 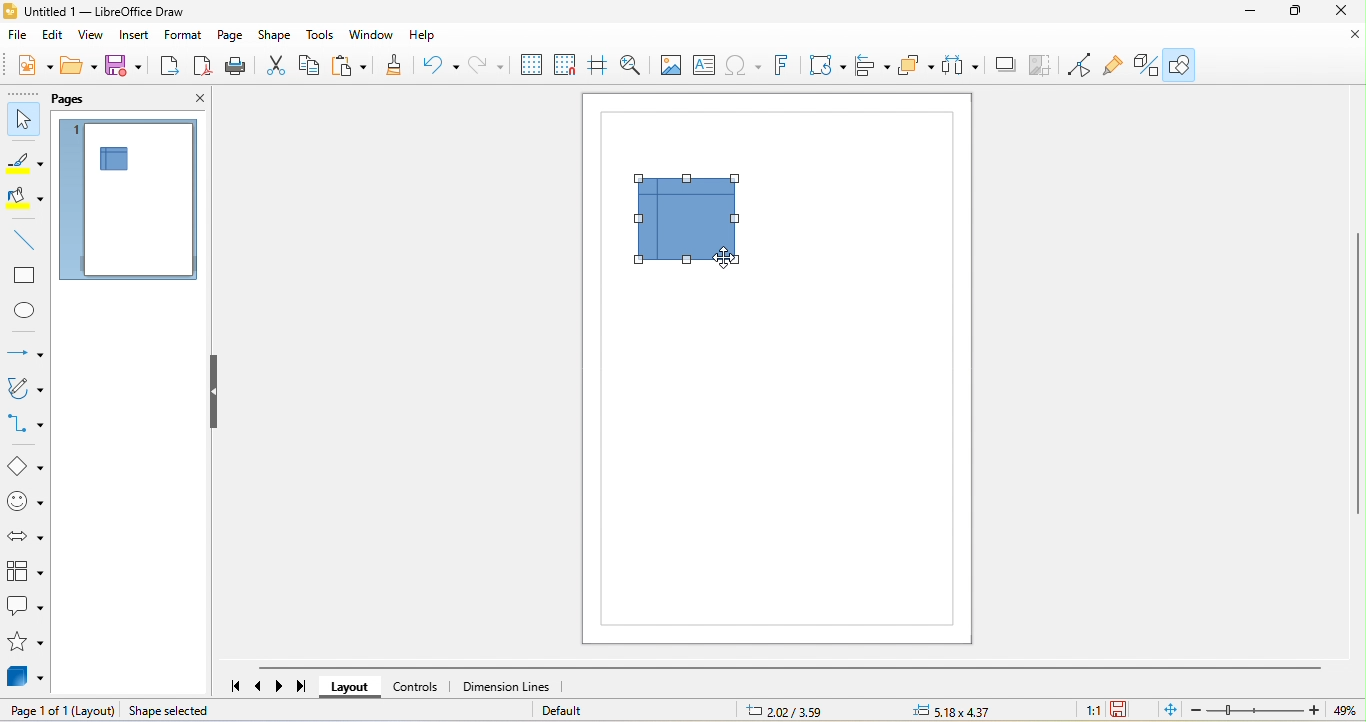 What do you see at coordinates (79, 64) in the screenshot?
I see `open` at bounding box center [79, 64].